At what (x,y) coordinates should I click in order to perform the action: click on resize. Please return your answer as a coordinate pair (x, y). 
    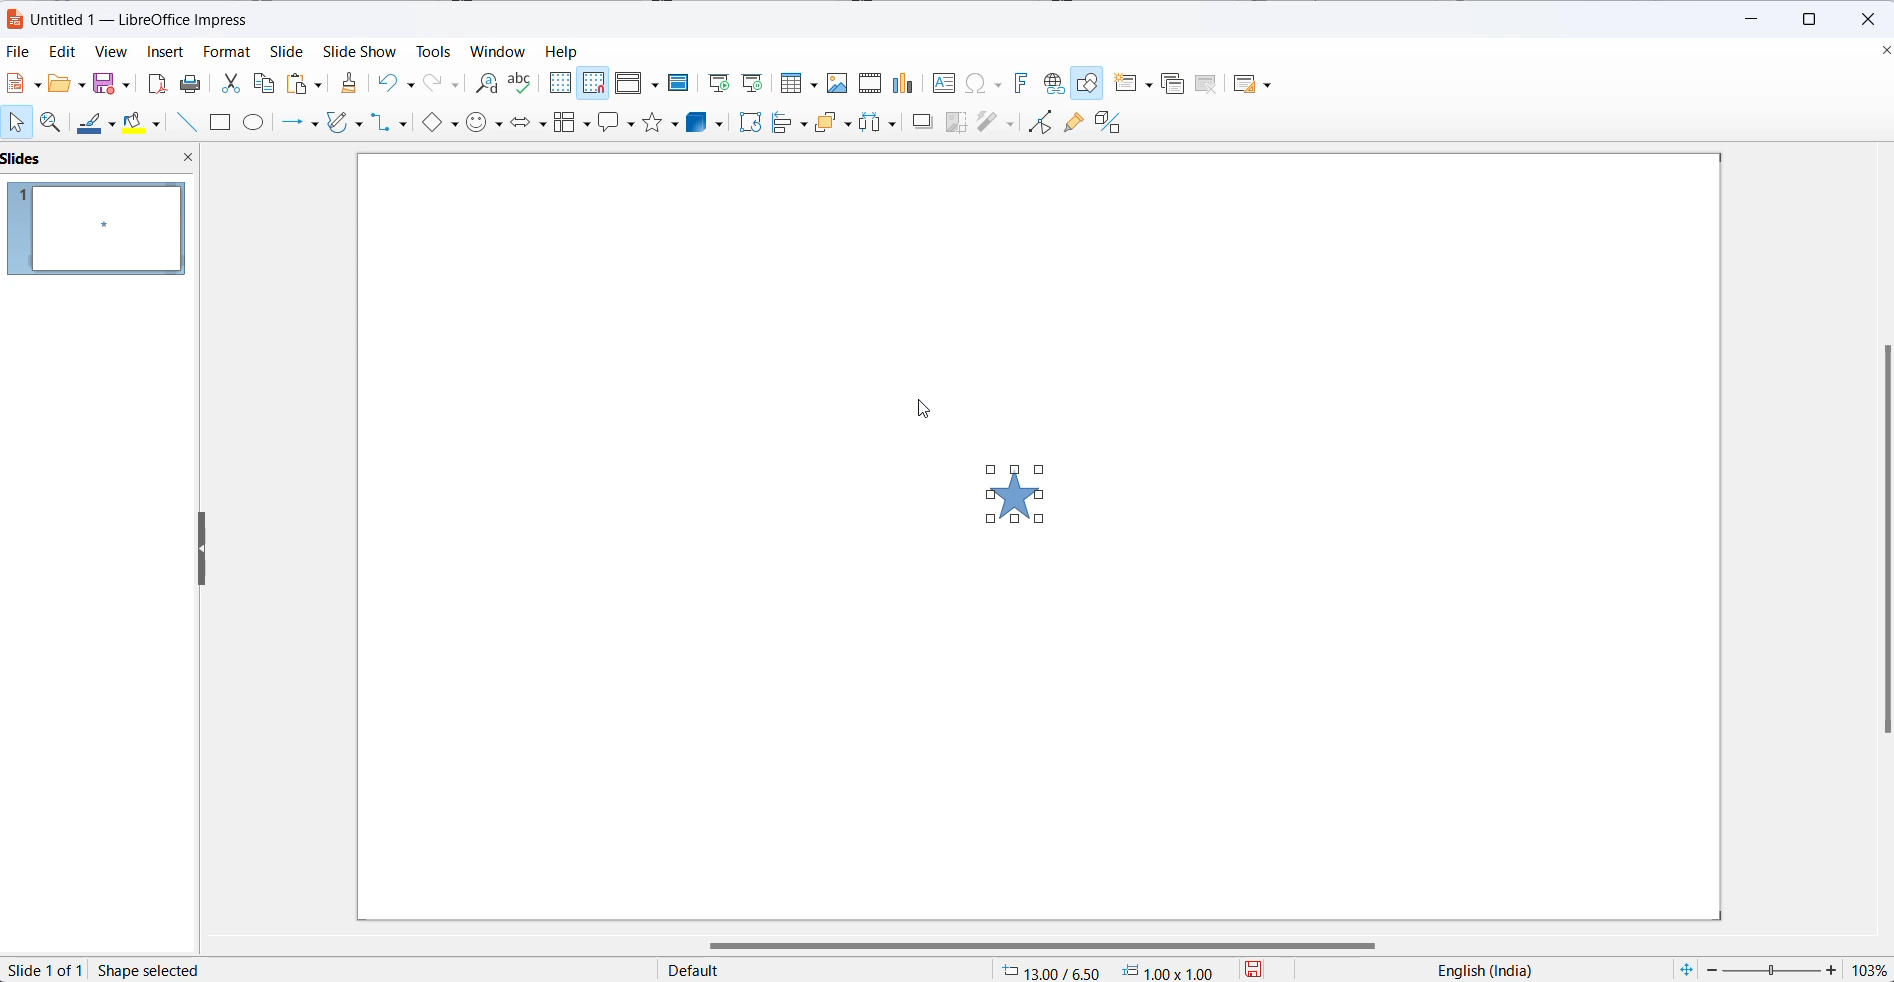
    Looking at the image, I should click on (203, 550).